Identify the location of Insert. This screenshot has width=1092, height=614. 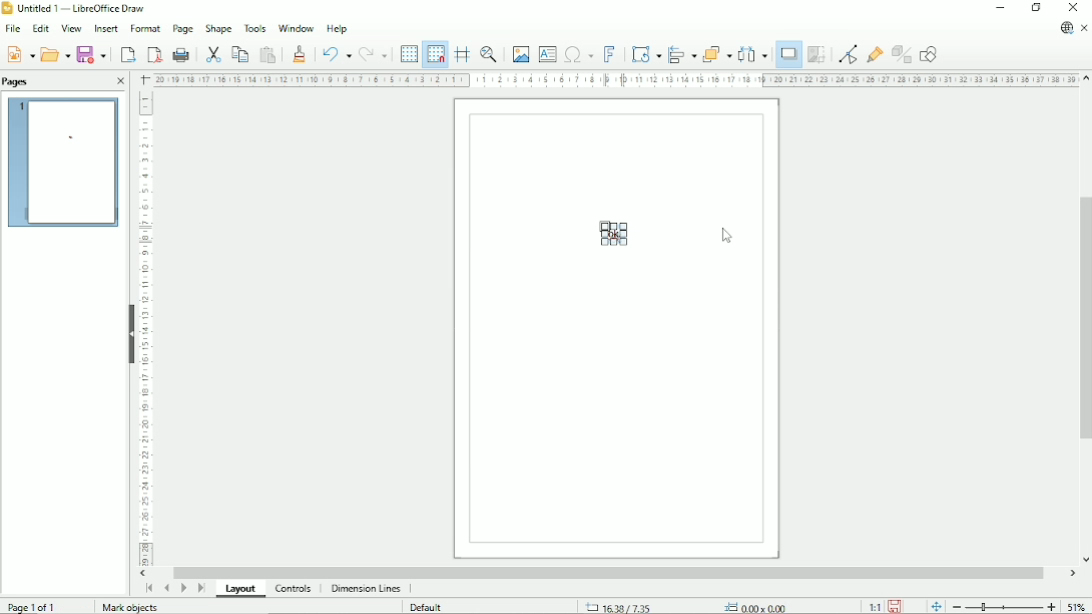
(105, 29).